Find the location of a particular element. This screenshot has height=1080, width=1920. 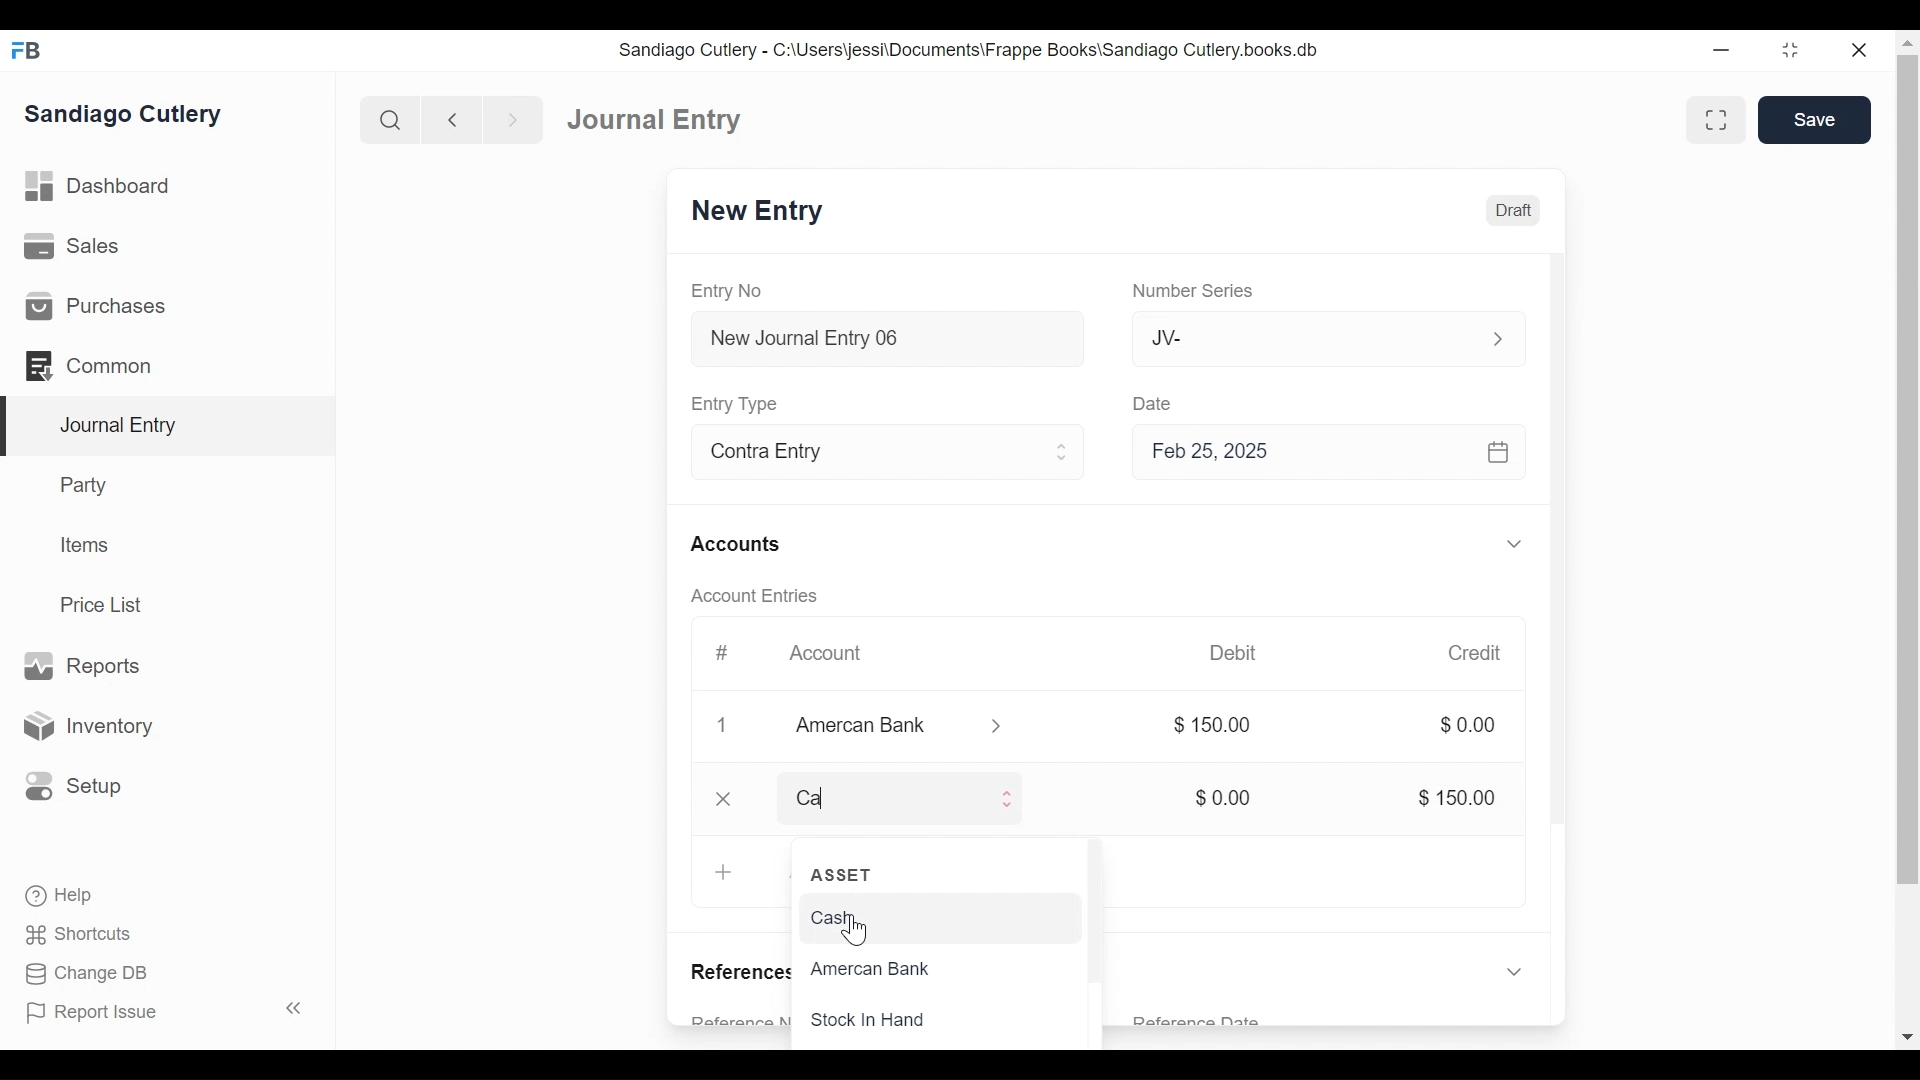

1 is located at coordinates (724, 725).